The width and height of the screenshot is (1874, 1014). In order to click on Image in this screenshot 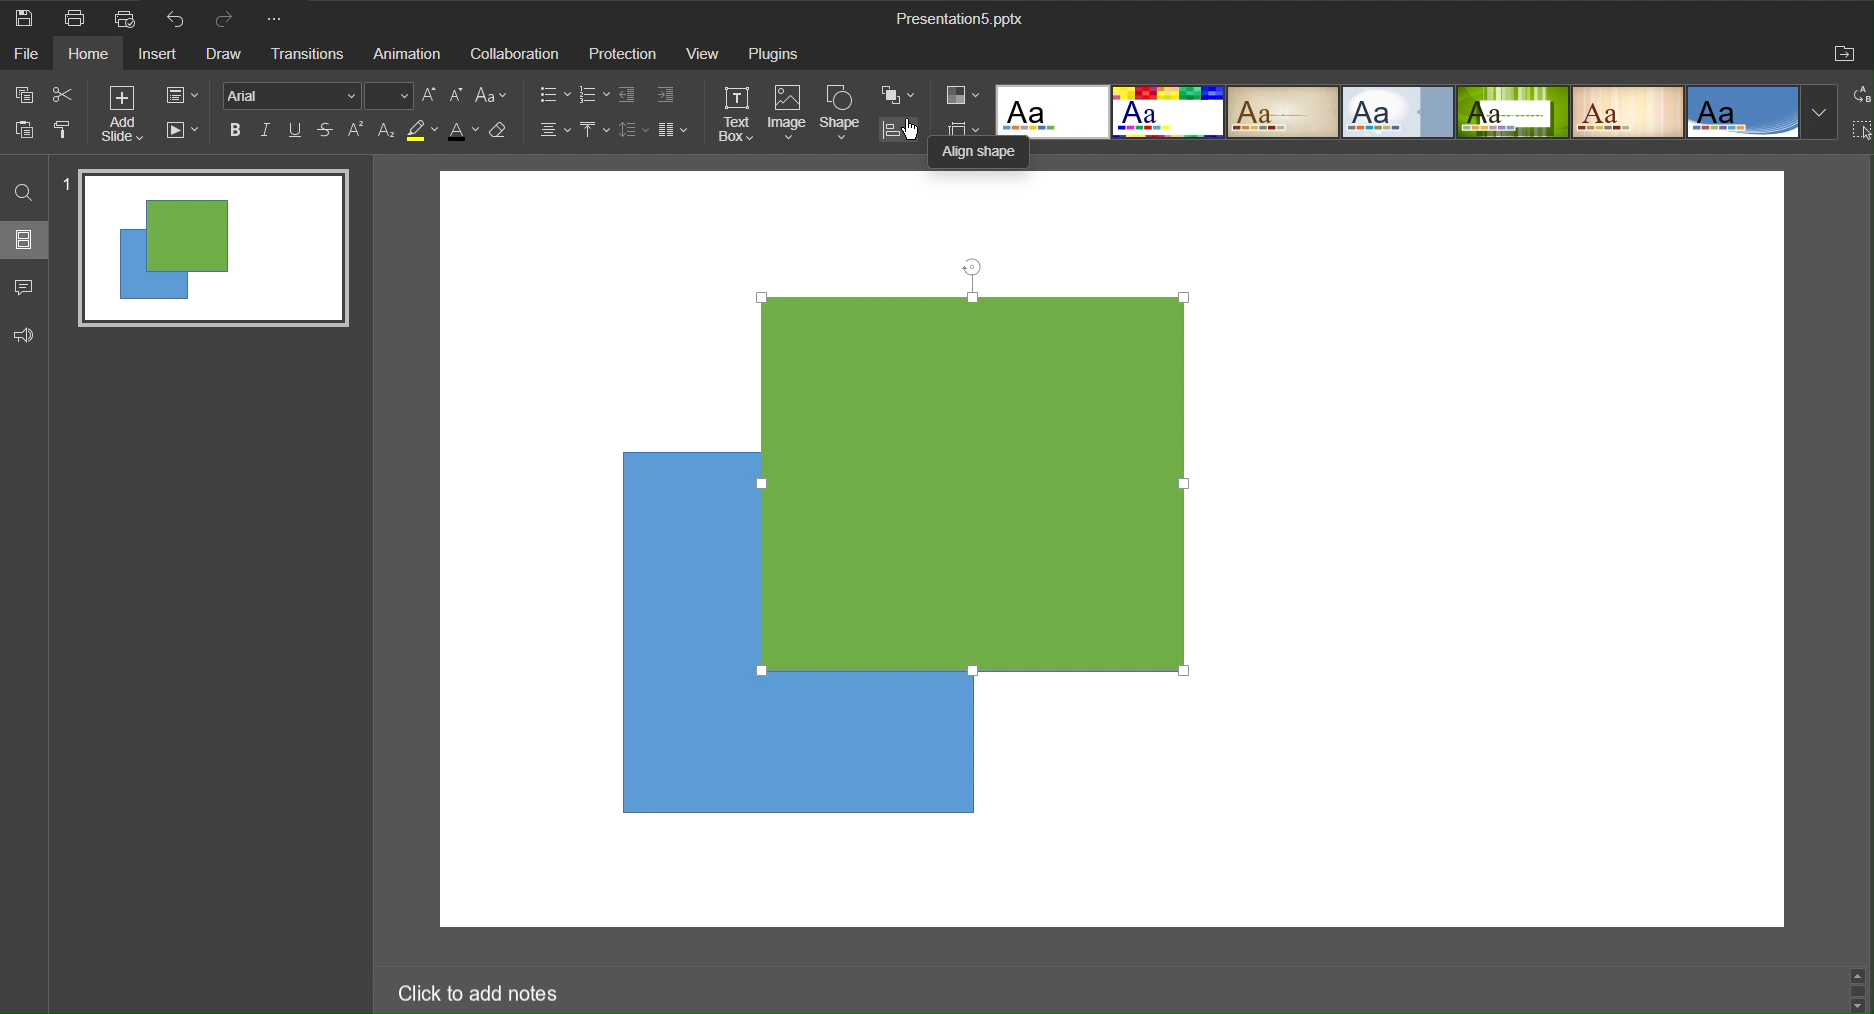, I will do `click(788, 113)`.